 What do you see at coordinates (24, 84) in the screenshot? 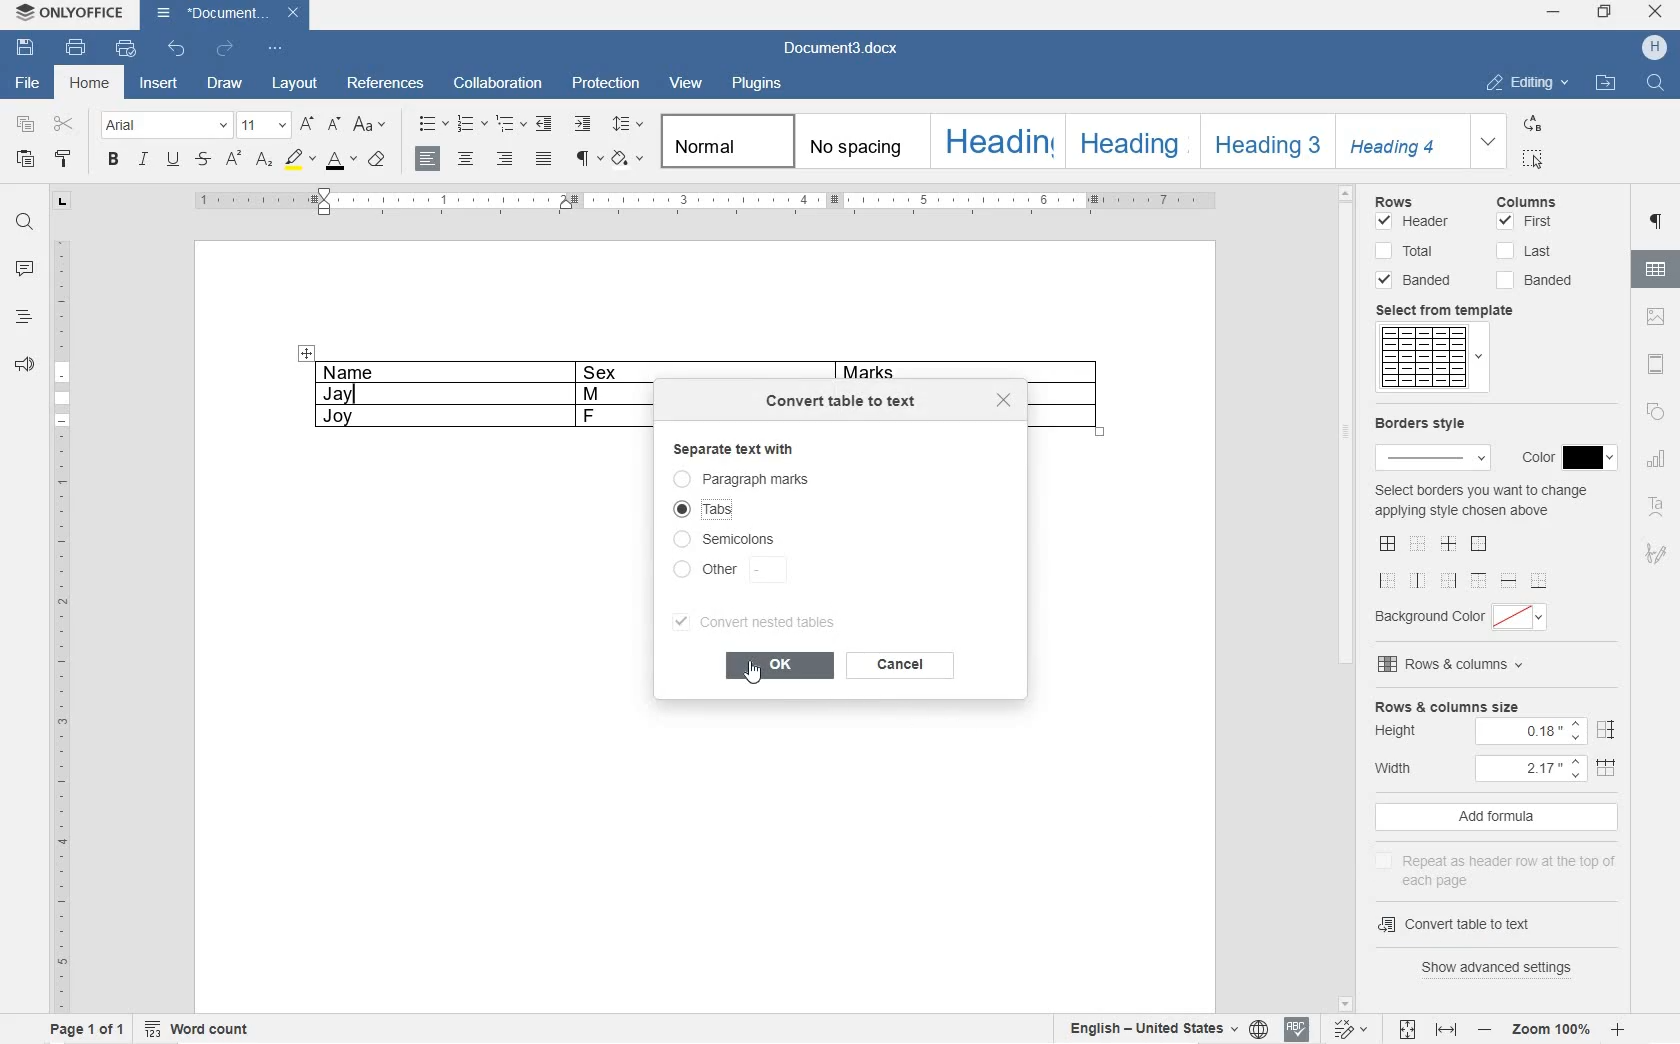
I see `FILE` at bounding box center [24, 84].